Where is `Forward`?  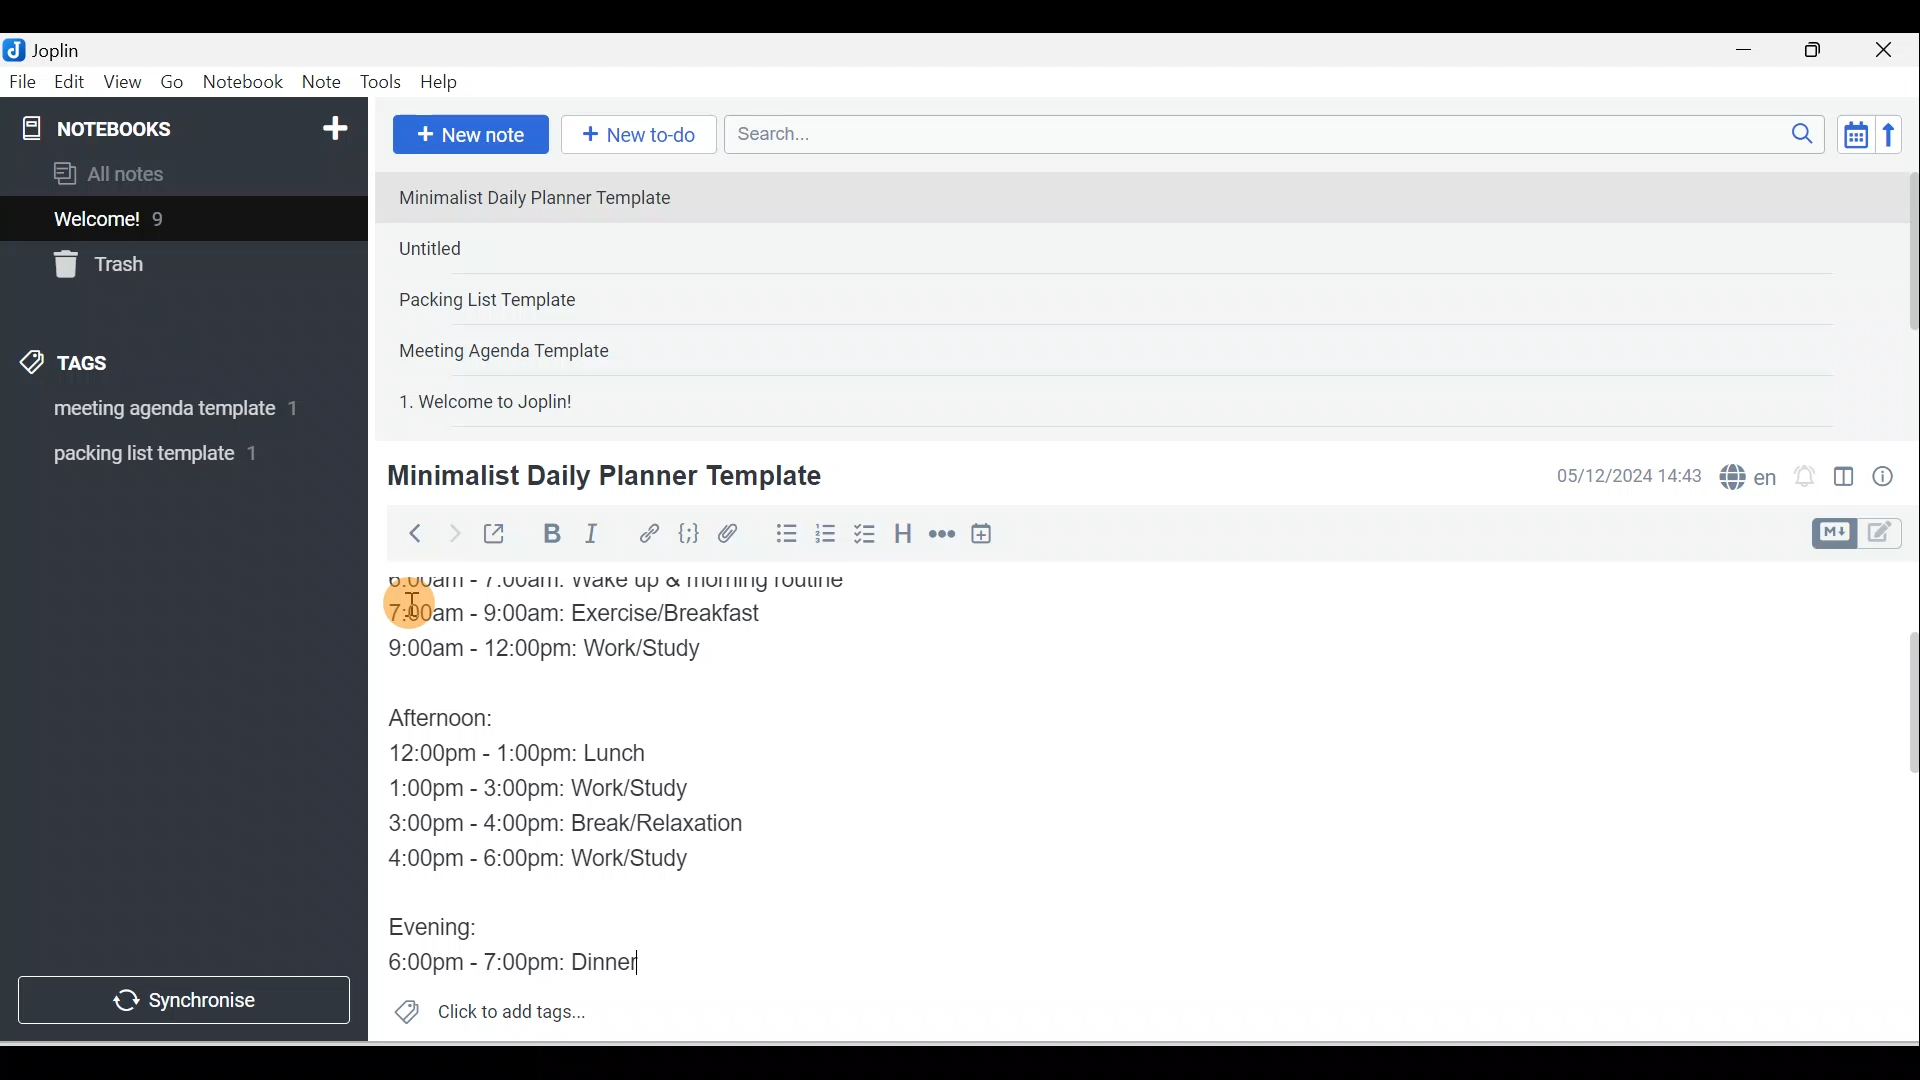
Forward is located at coordinates (452, 532).